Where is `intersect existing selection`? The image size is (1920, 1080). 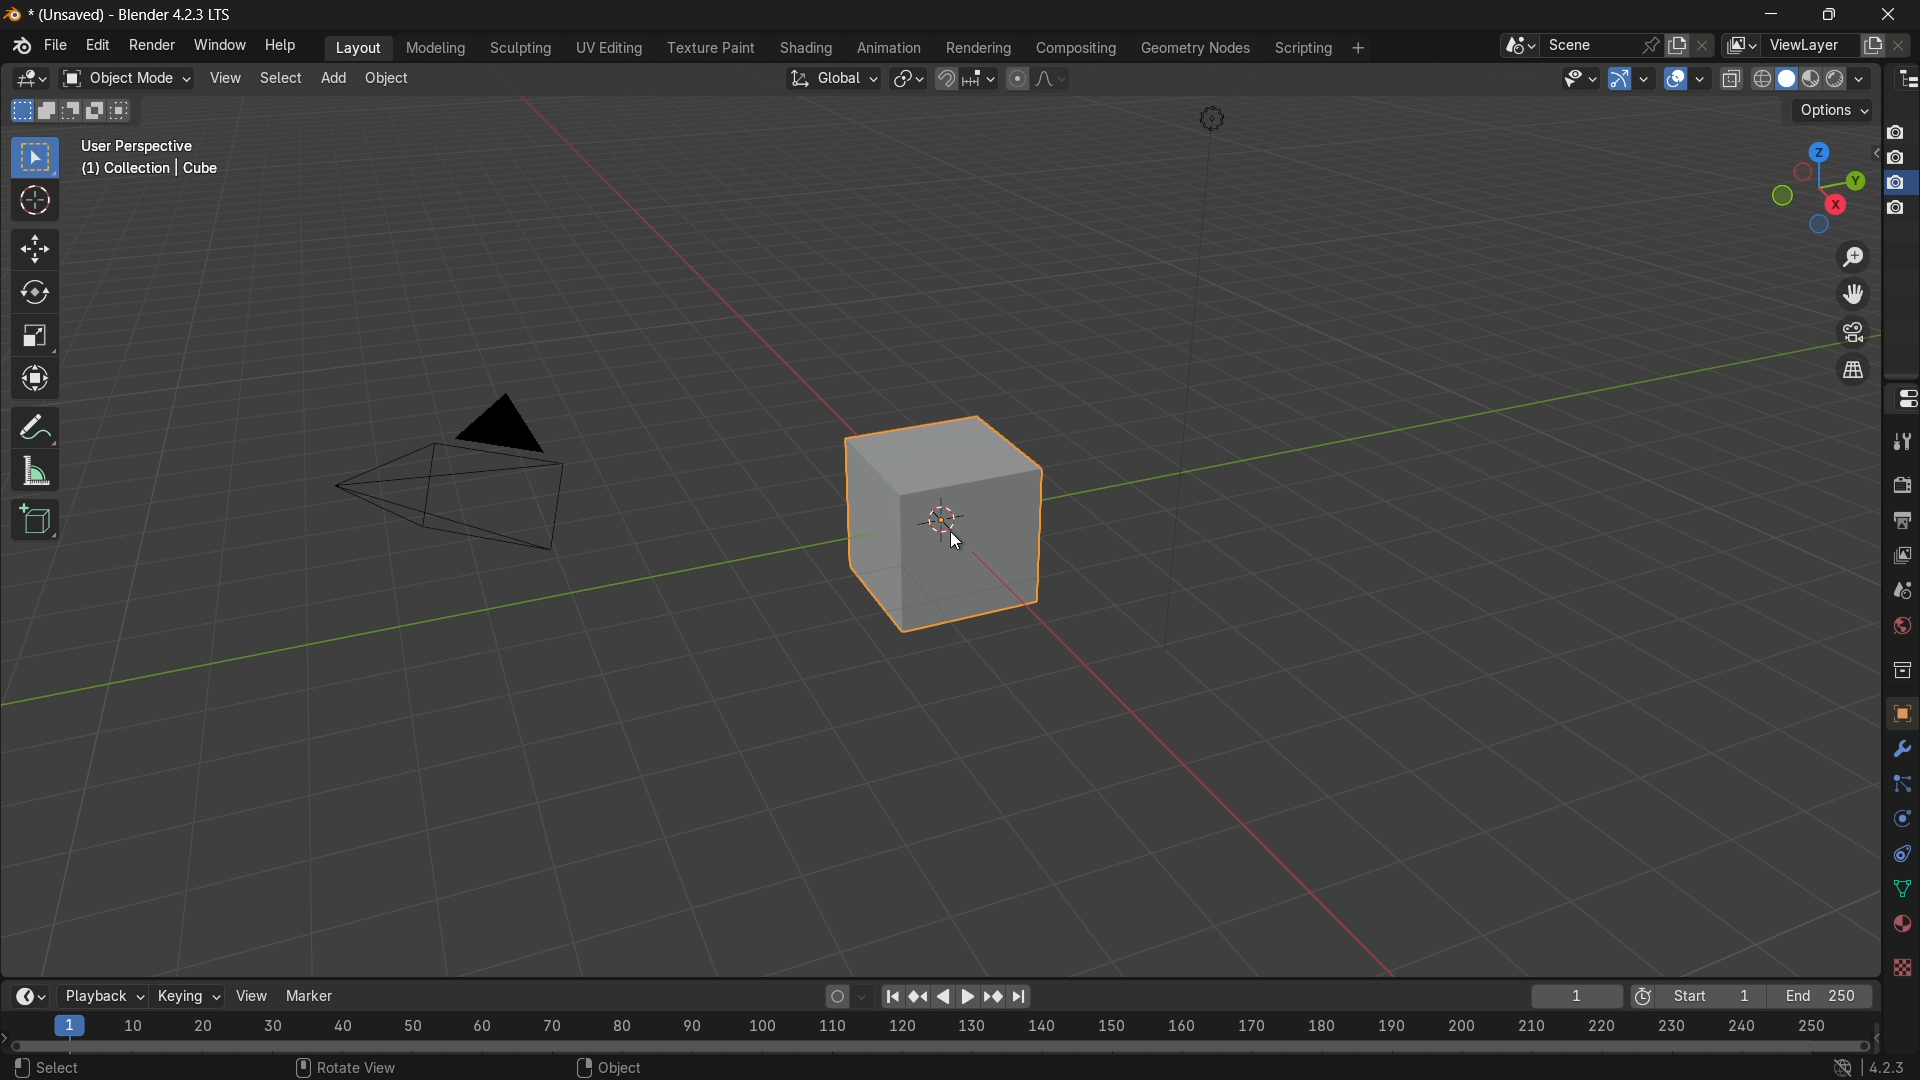
intersect existing selection is located at coordinates (124, 113).